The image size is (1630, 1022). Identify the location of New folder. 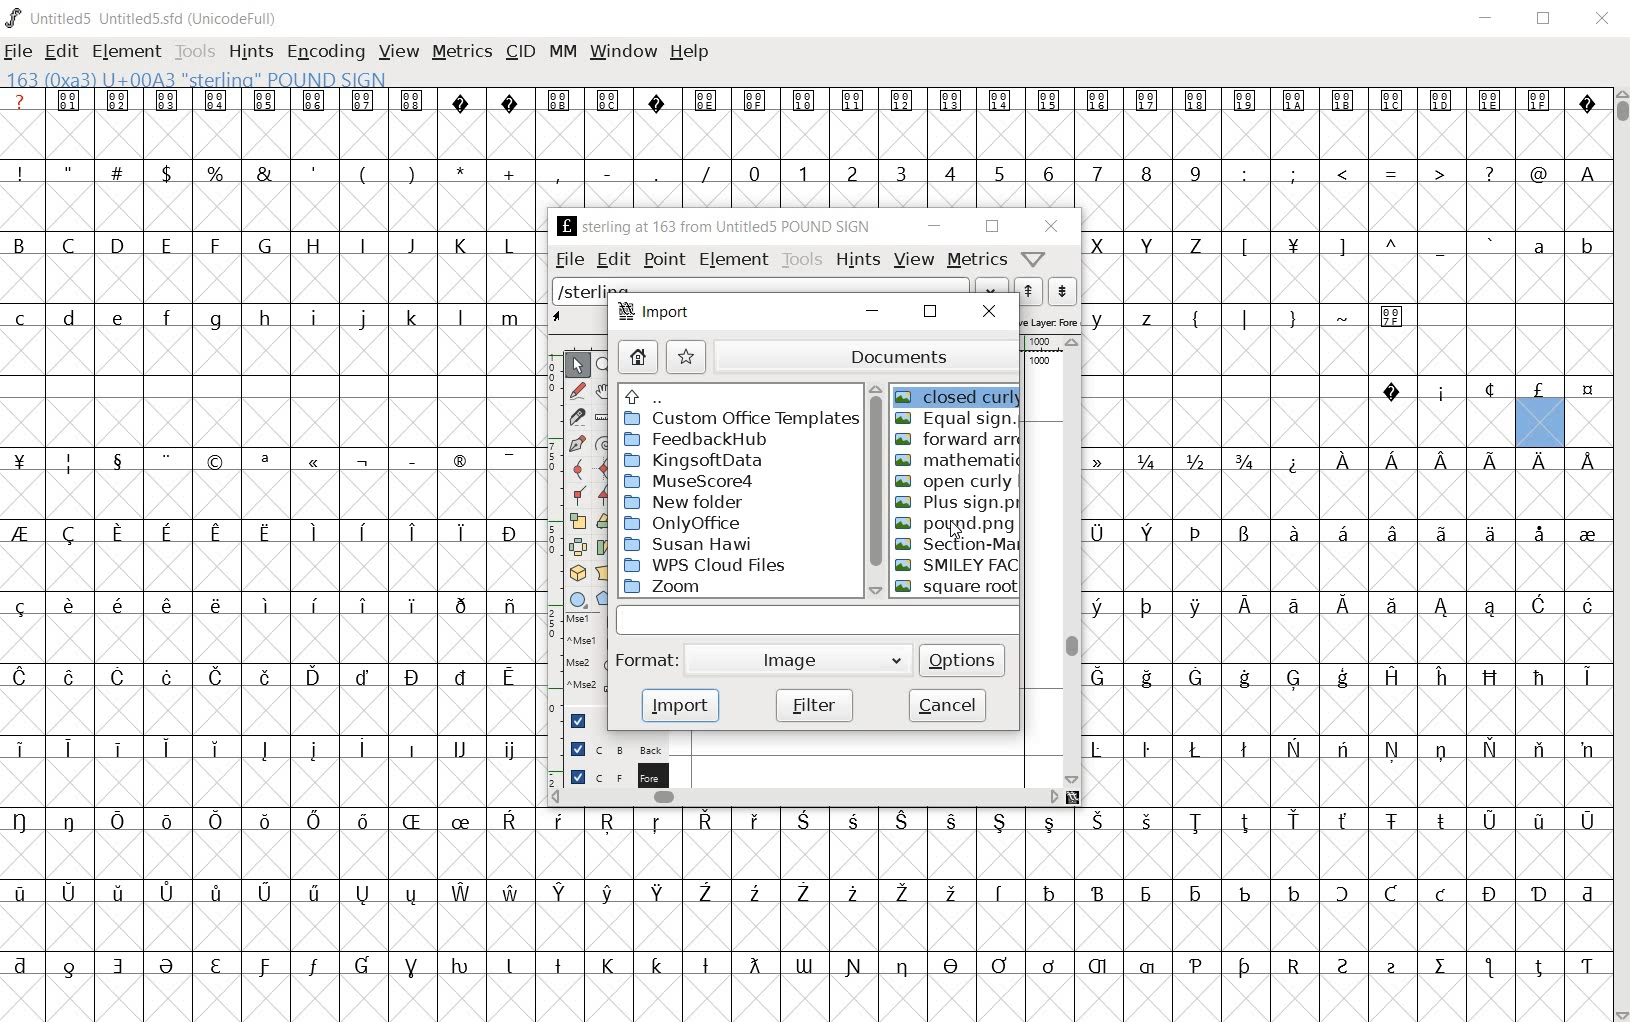
(688, 502).